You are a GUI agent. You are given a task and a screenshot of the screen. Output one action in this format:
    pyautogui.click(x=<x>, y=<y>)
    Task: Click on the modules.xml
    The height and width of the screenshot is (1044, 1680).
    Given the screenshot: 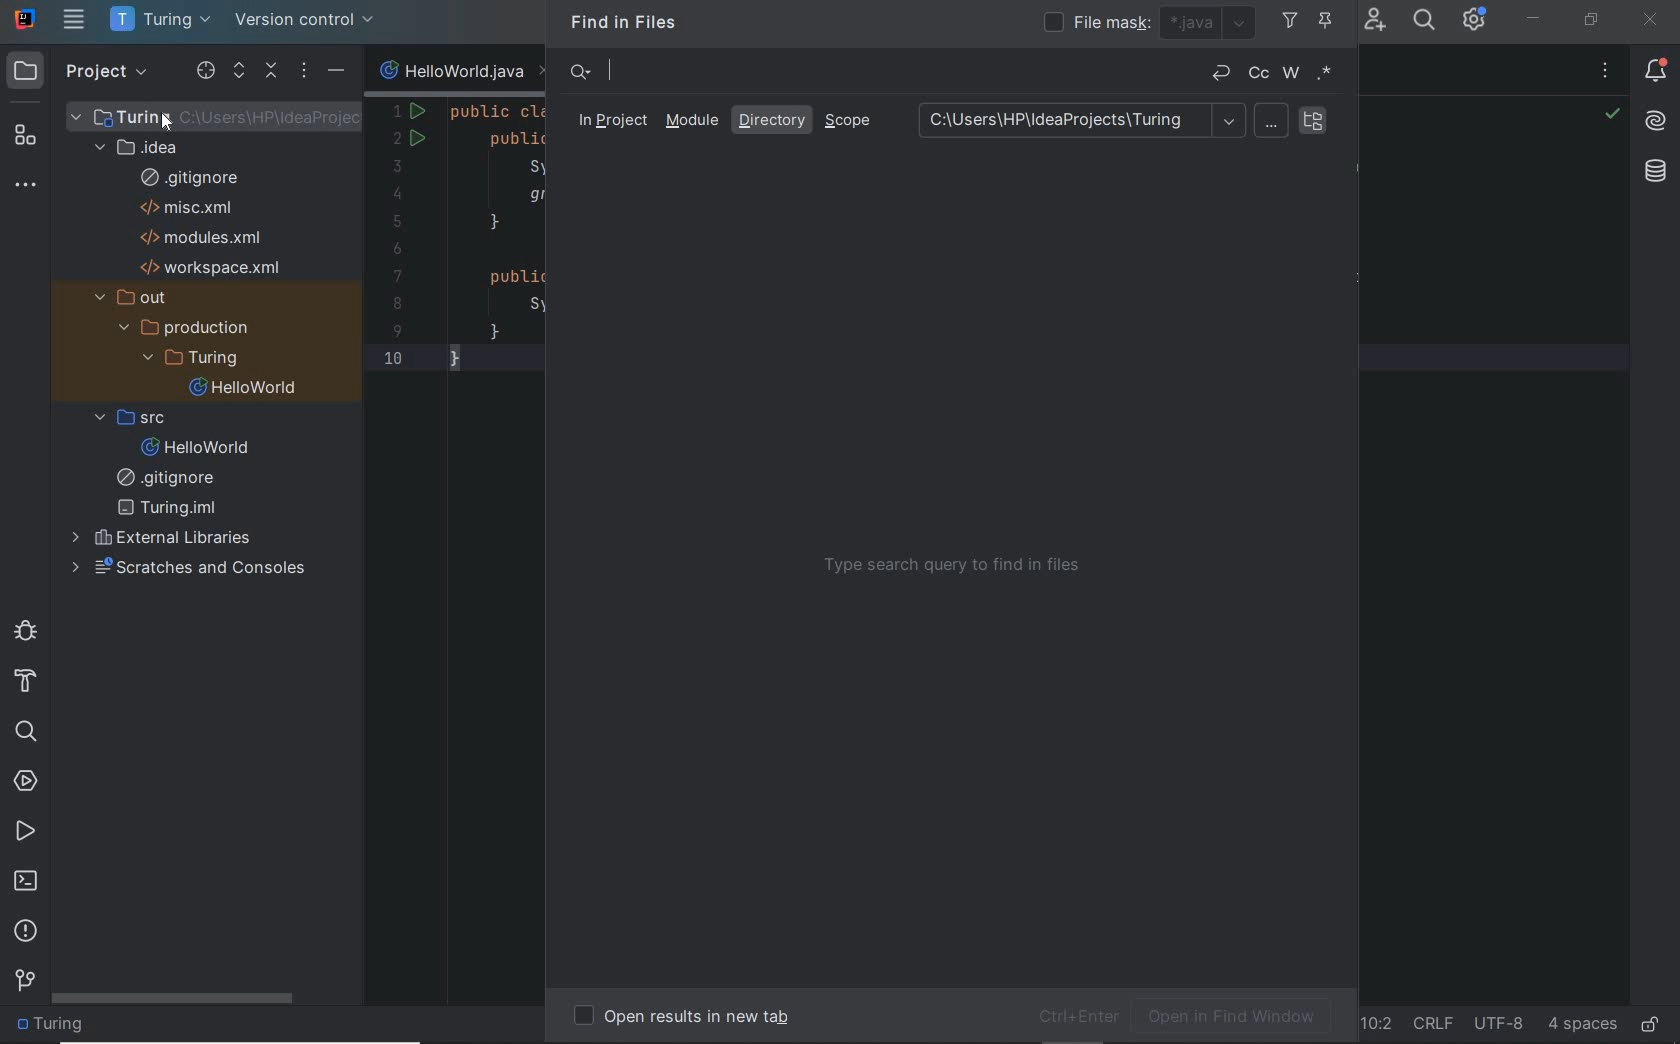 What is the action you would take?
    pyautogui.click(x=201, y=237)
    